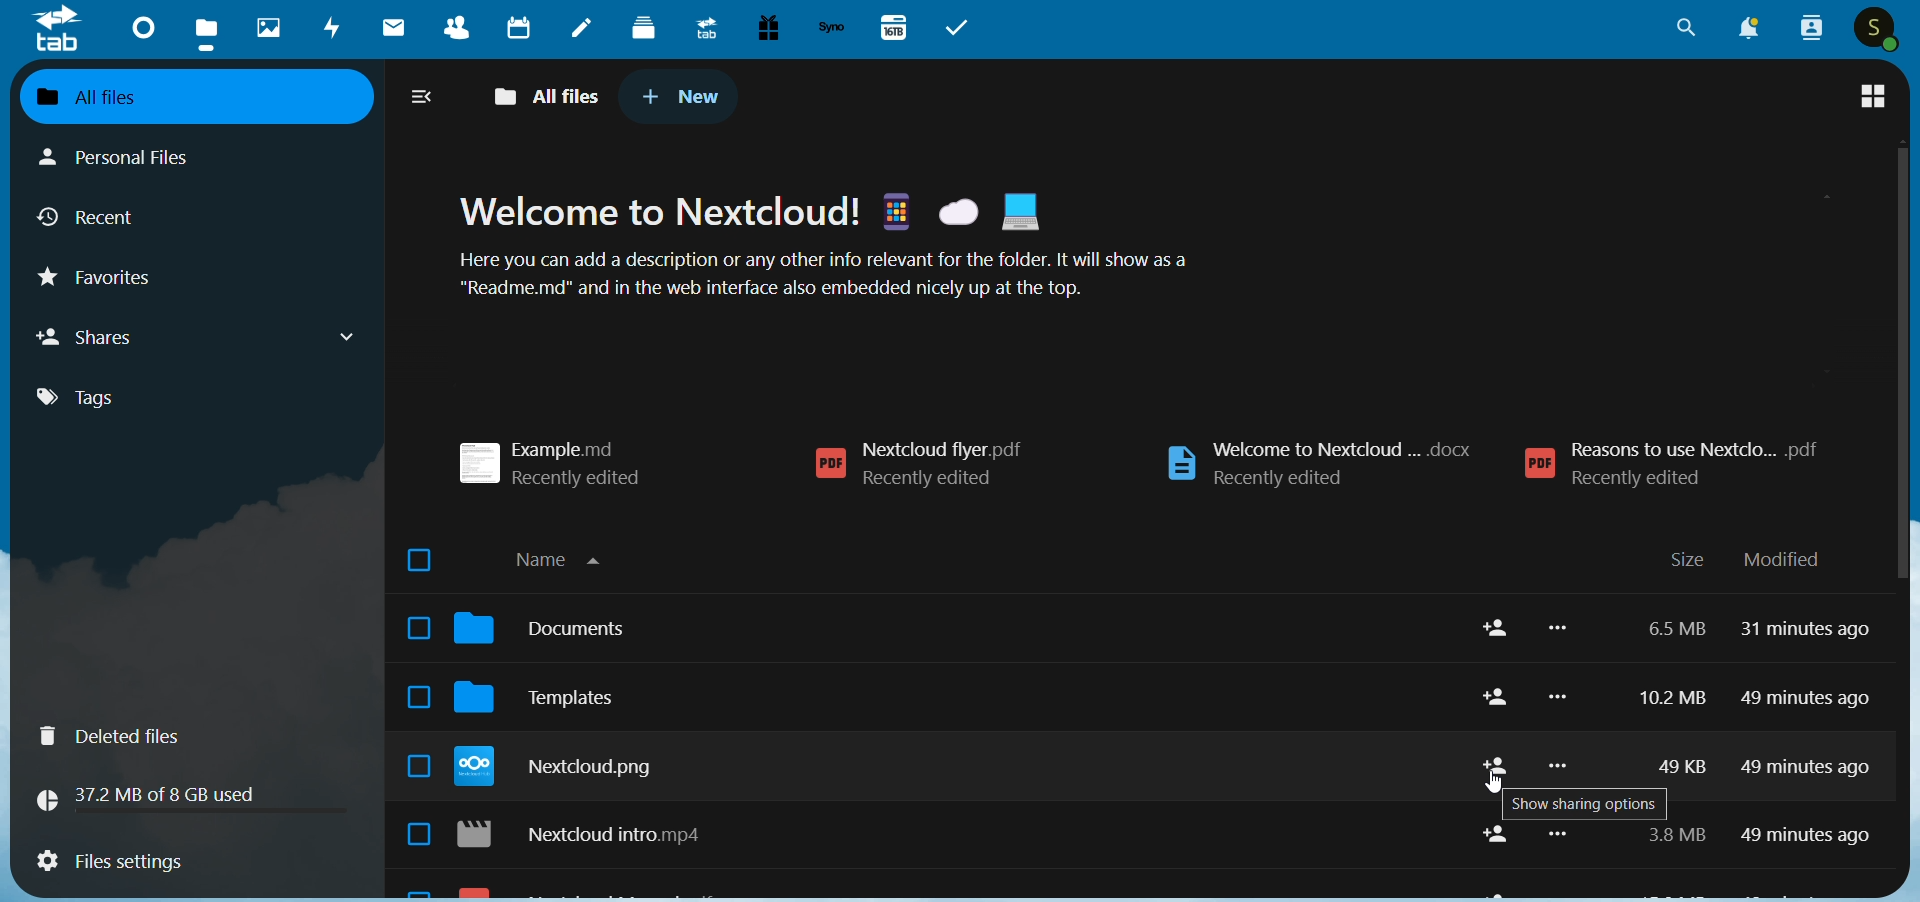 This screenshot has width=1920, height=902. What do you see at coordinates (1493, 732) in the screenshot?
I see `share` at bounding box center [1493, 732].